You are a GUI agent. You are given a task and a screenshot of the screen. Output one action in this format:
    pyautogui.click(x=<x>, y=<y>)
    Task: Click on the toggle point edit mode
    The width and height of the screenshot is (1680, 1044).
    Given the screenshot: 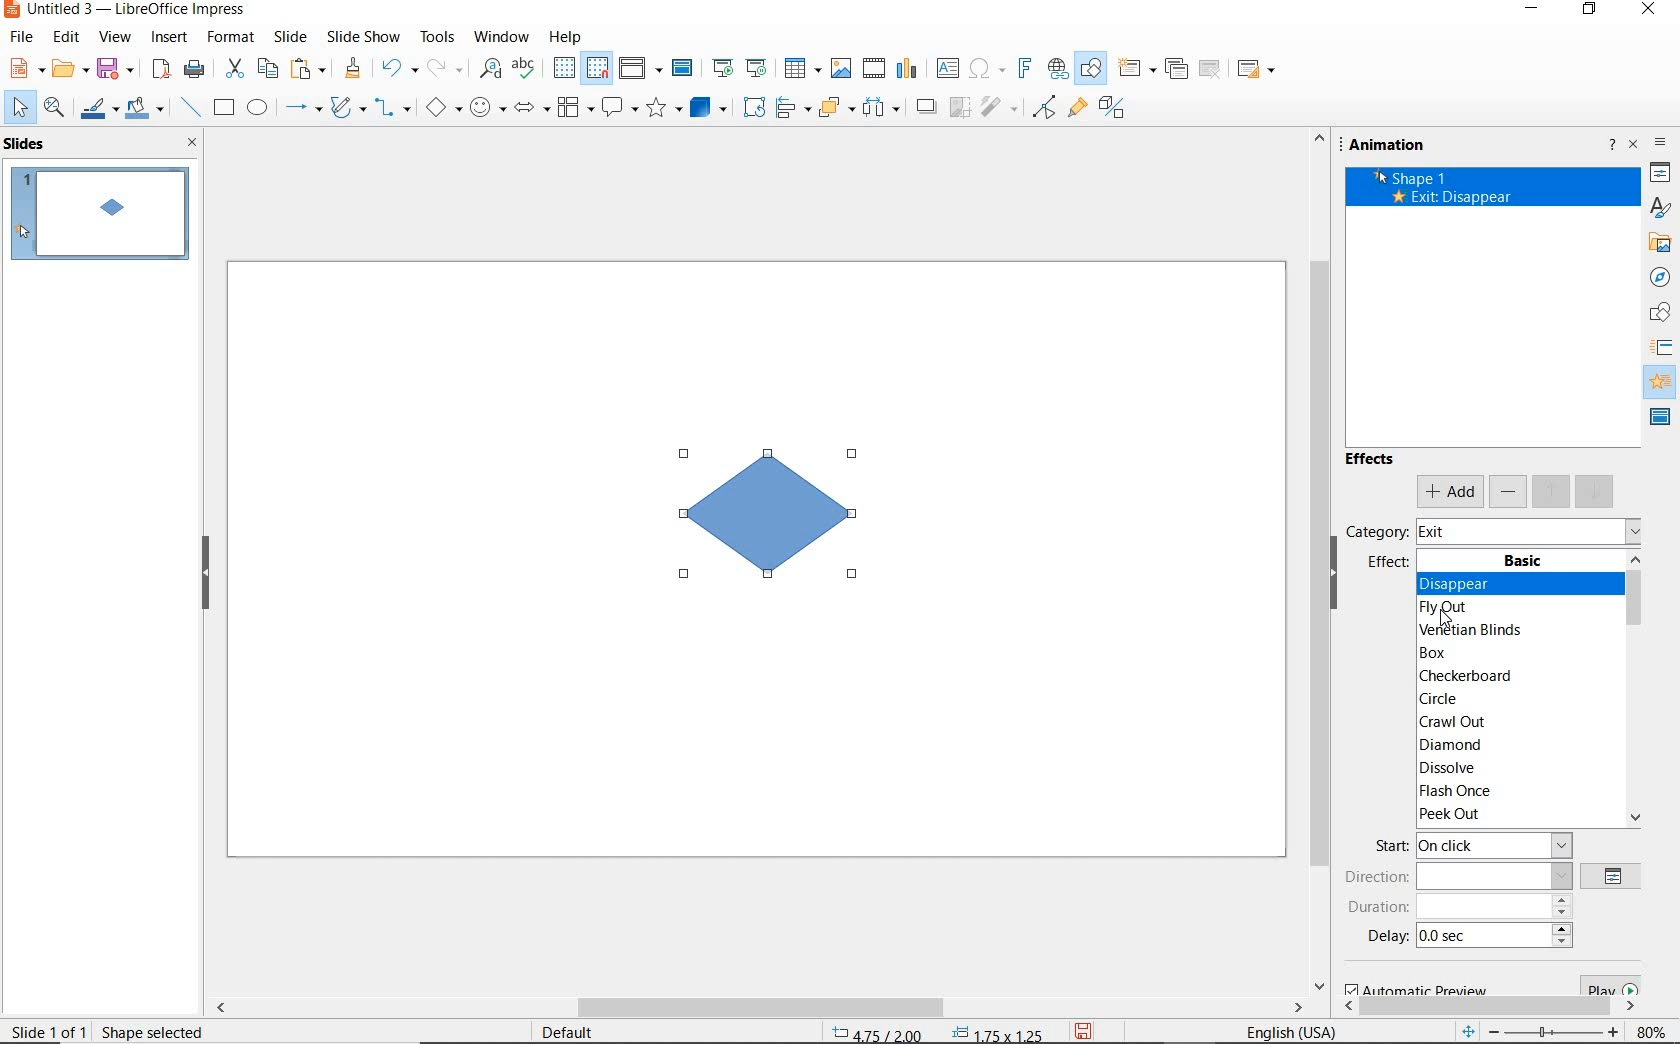 What is the action you would take?
    pyautogui.click(x=1044, y=108)
    